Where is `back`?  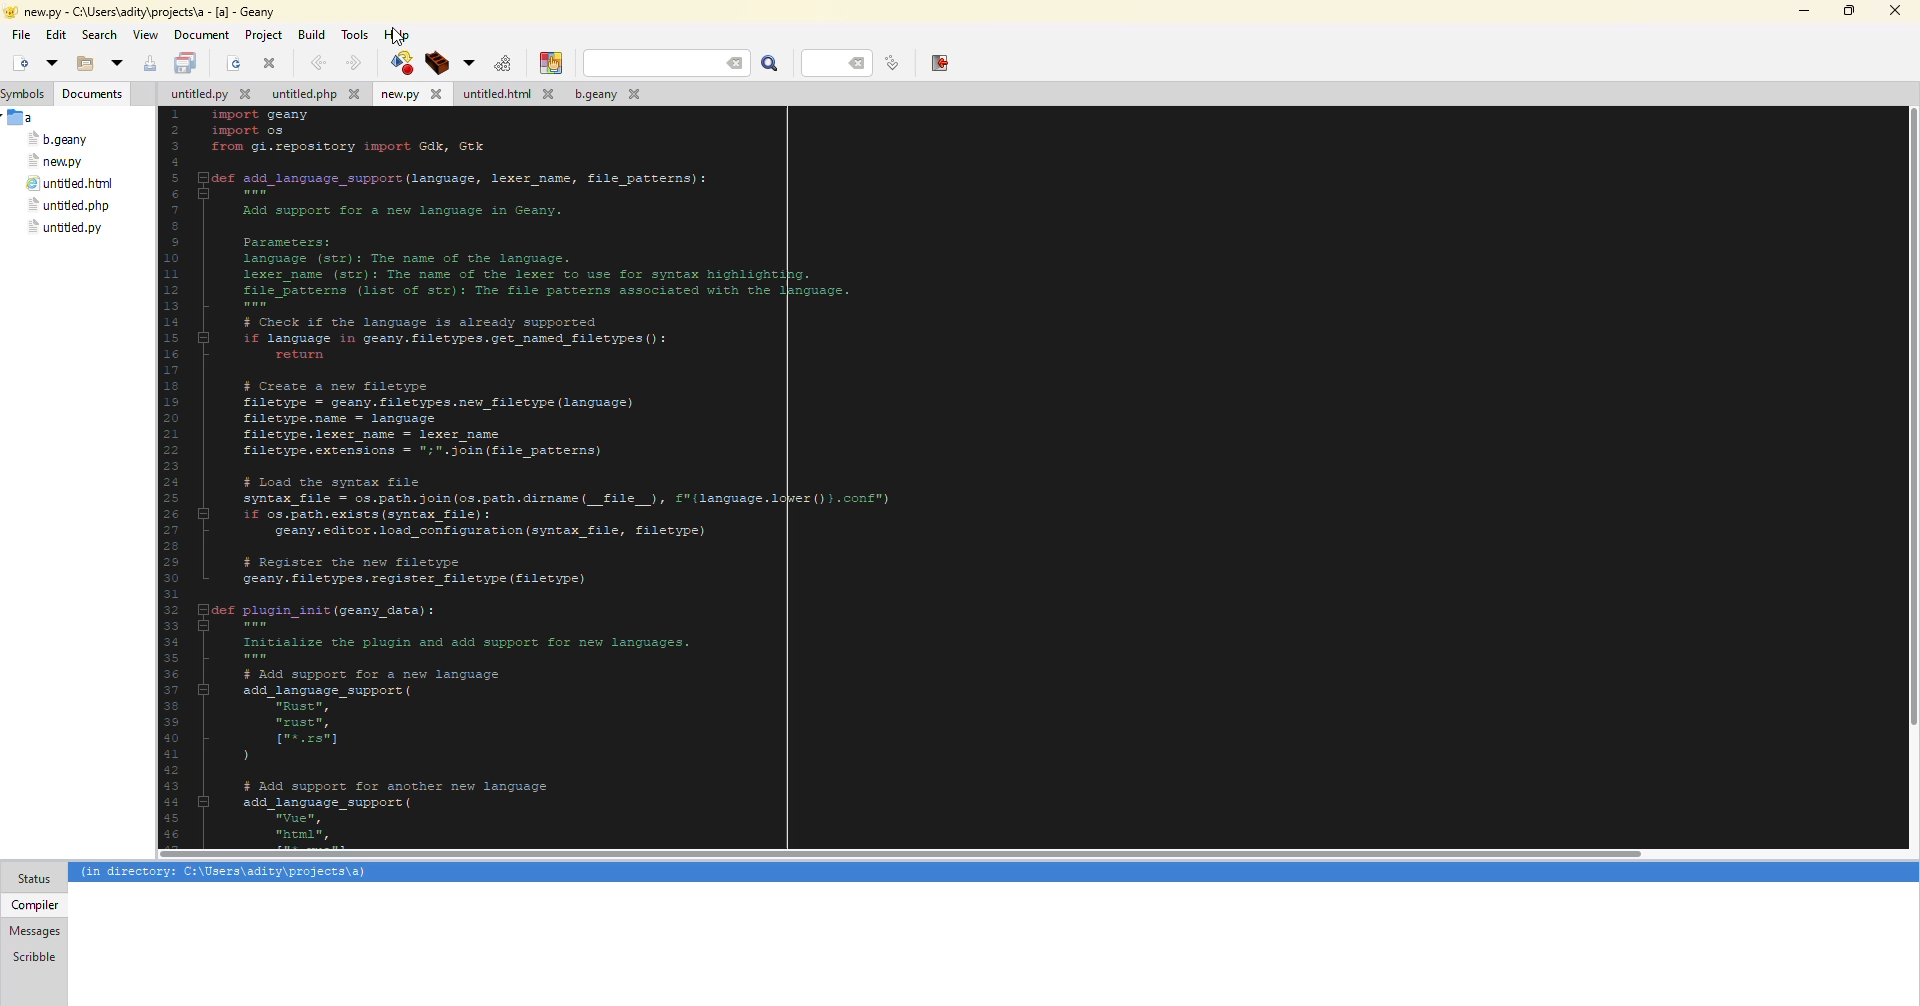
back is located at coordinates (316, 62).